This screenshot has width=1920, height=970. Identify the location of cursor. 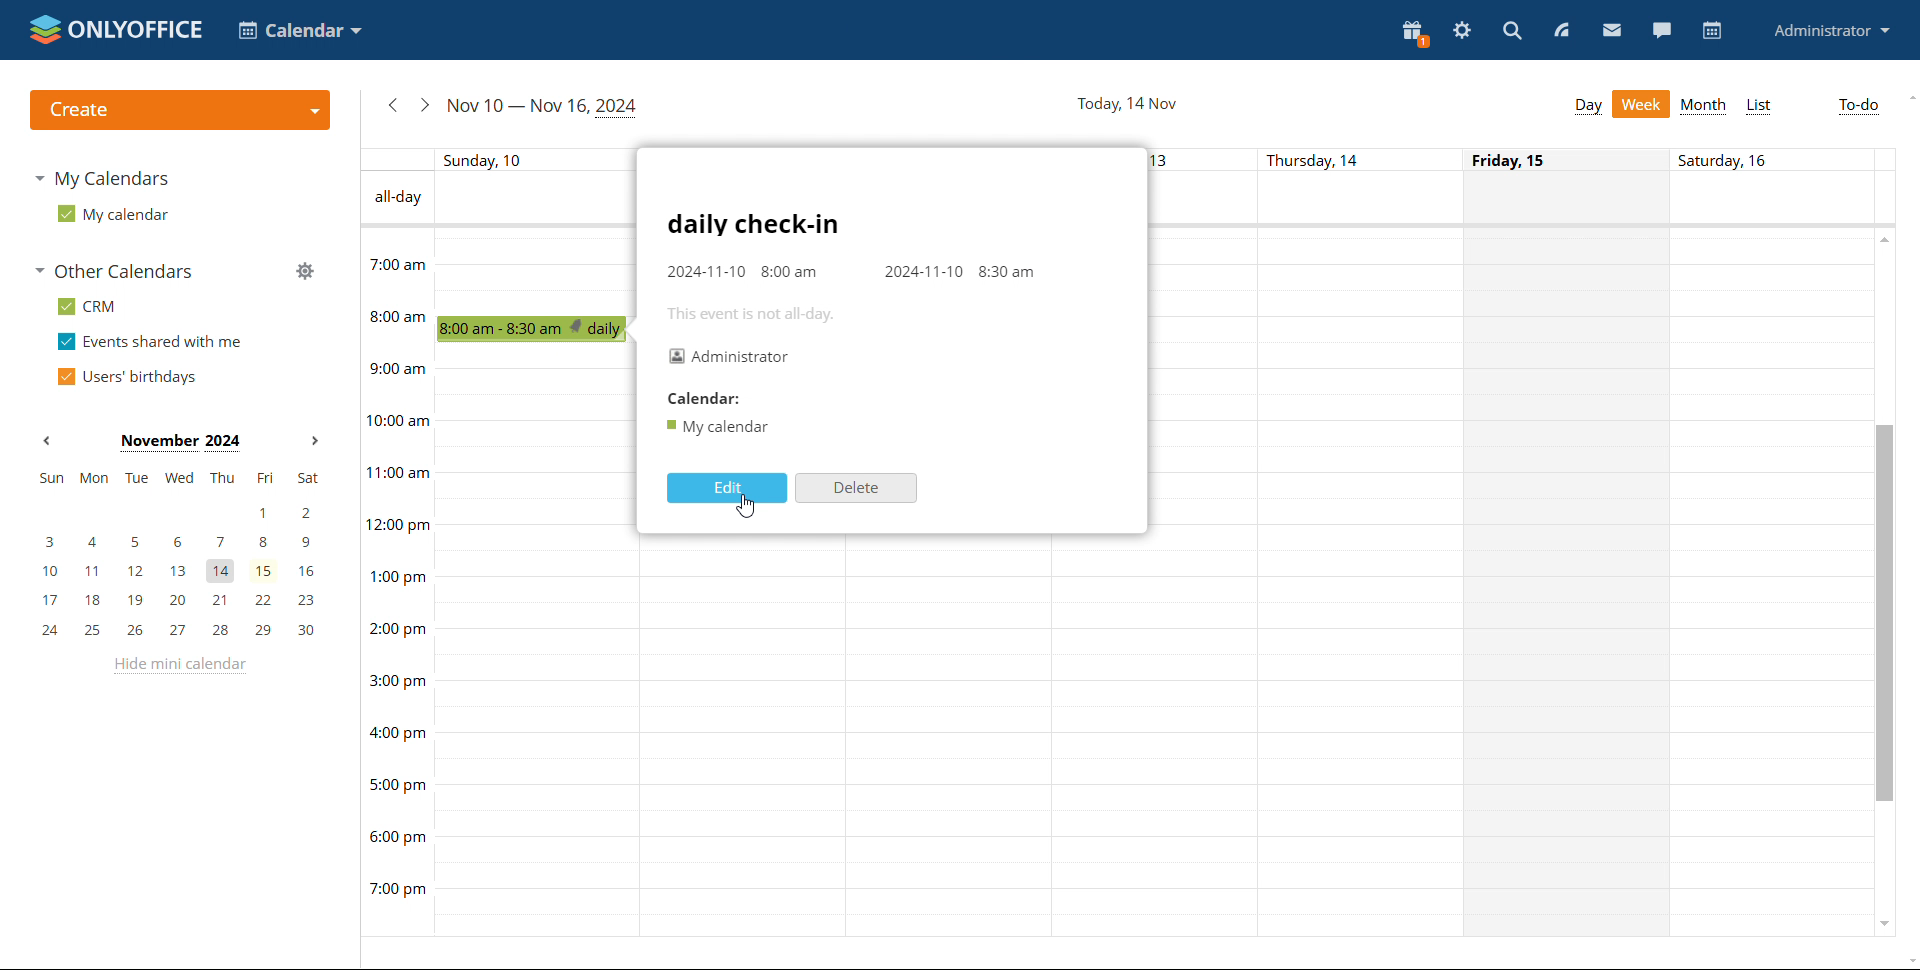
(748, 507).